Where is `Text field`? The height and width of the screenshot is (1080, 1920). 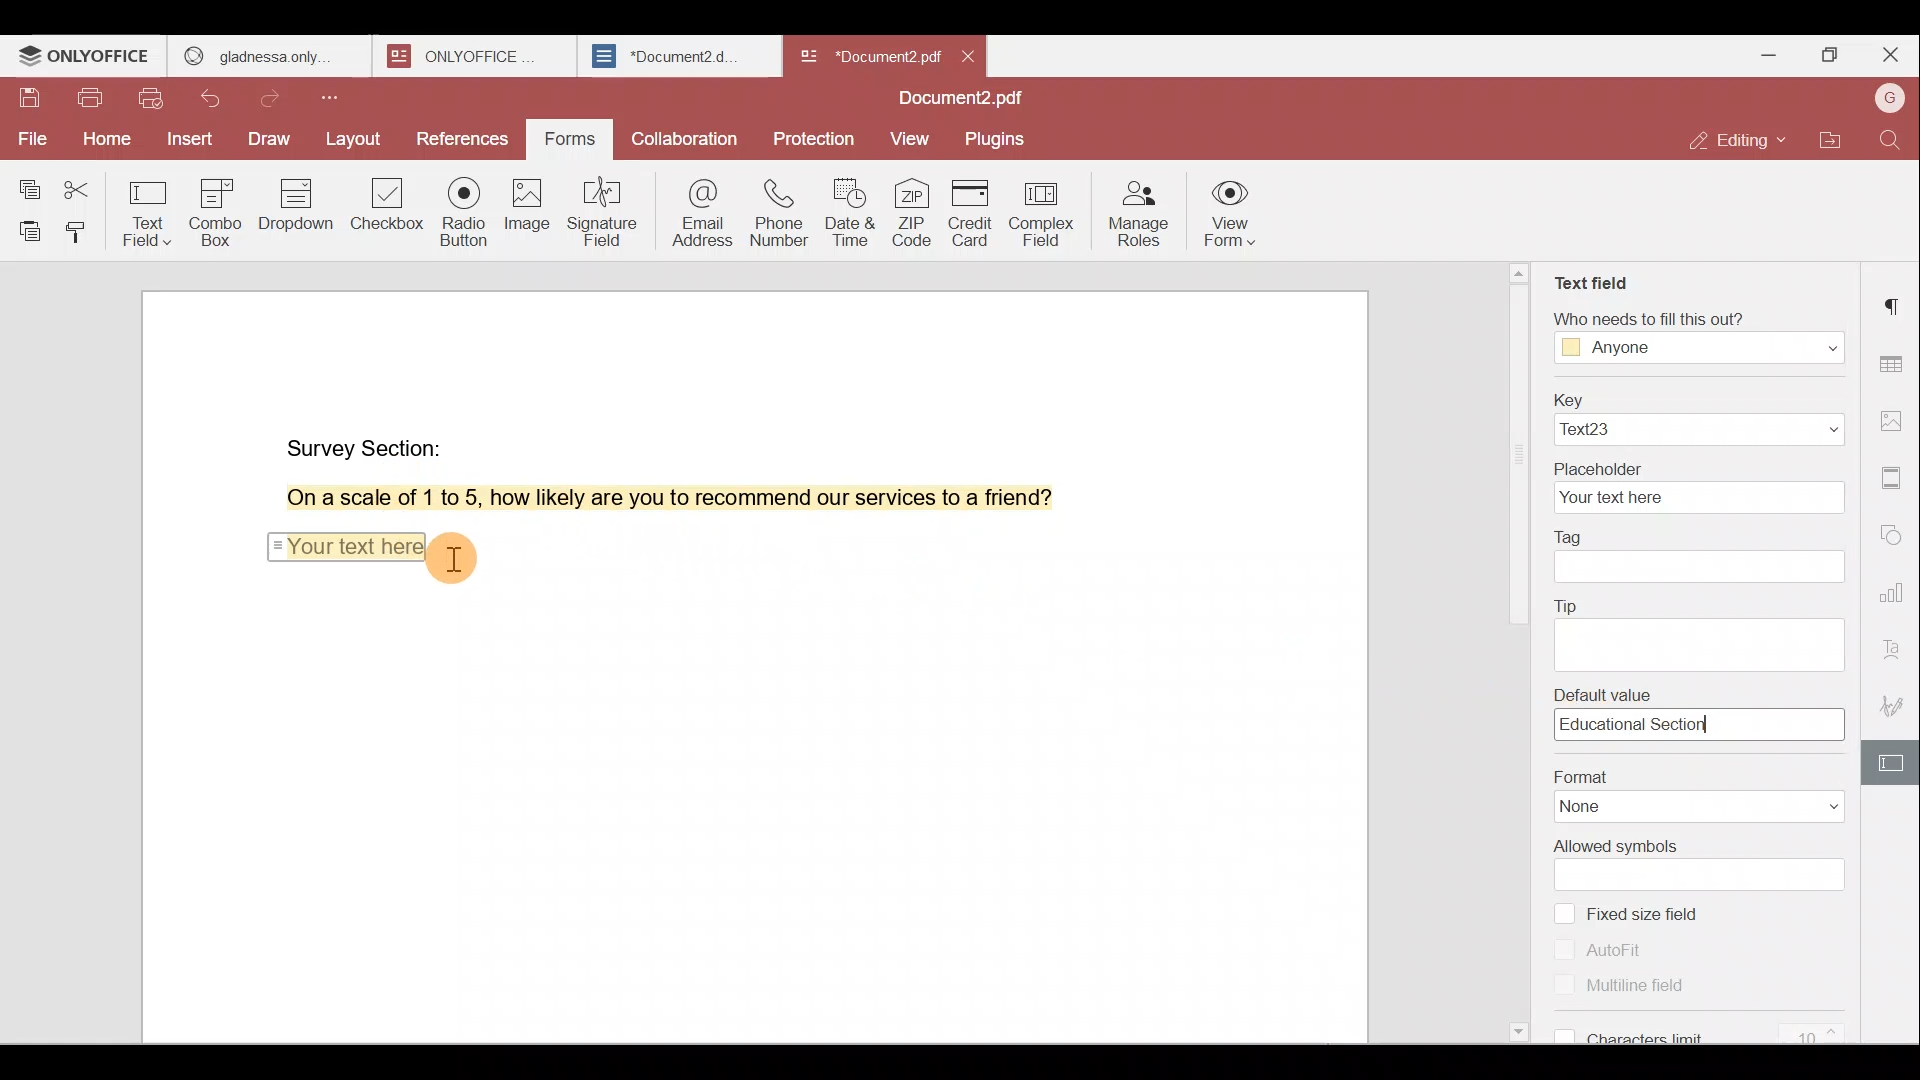 Text field is located at coordinates (1595, 284).